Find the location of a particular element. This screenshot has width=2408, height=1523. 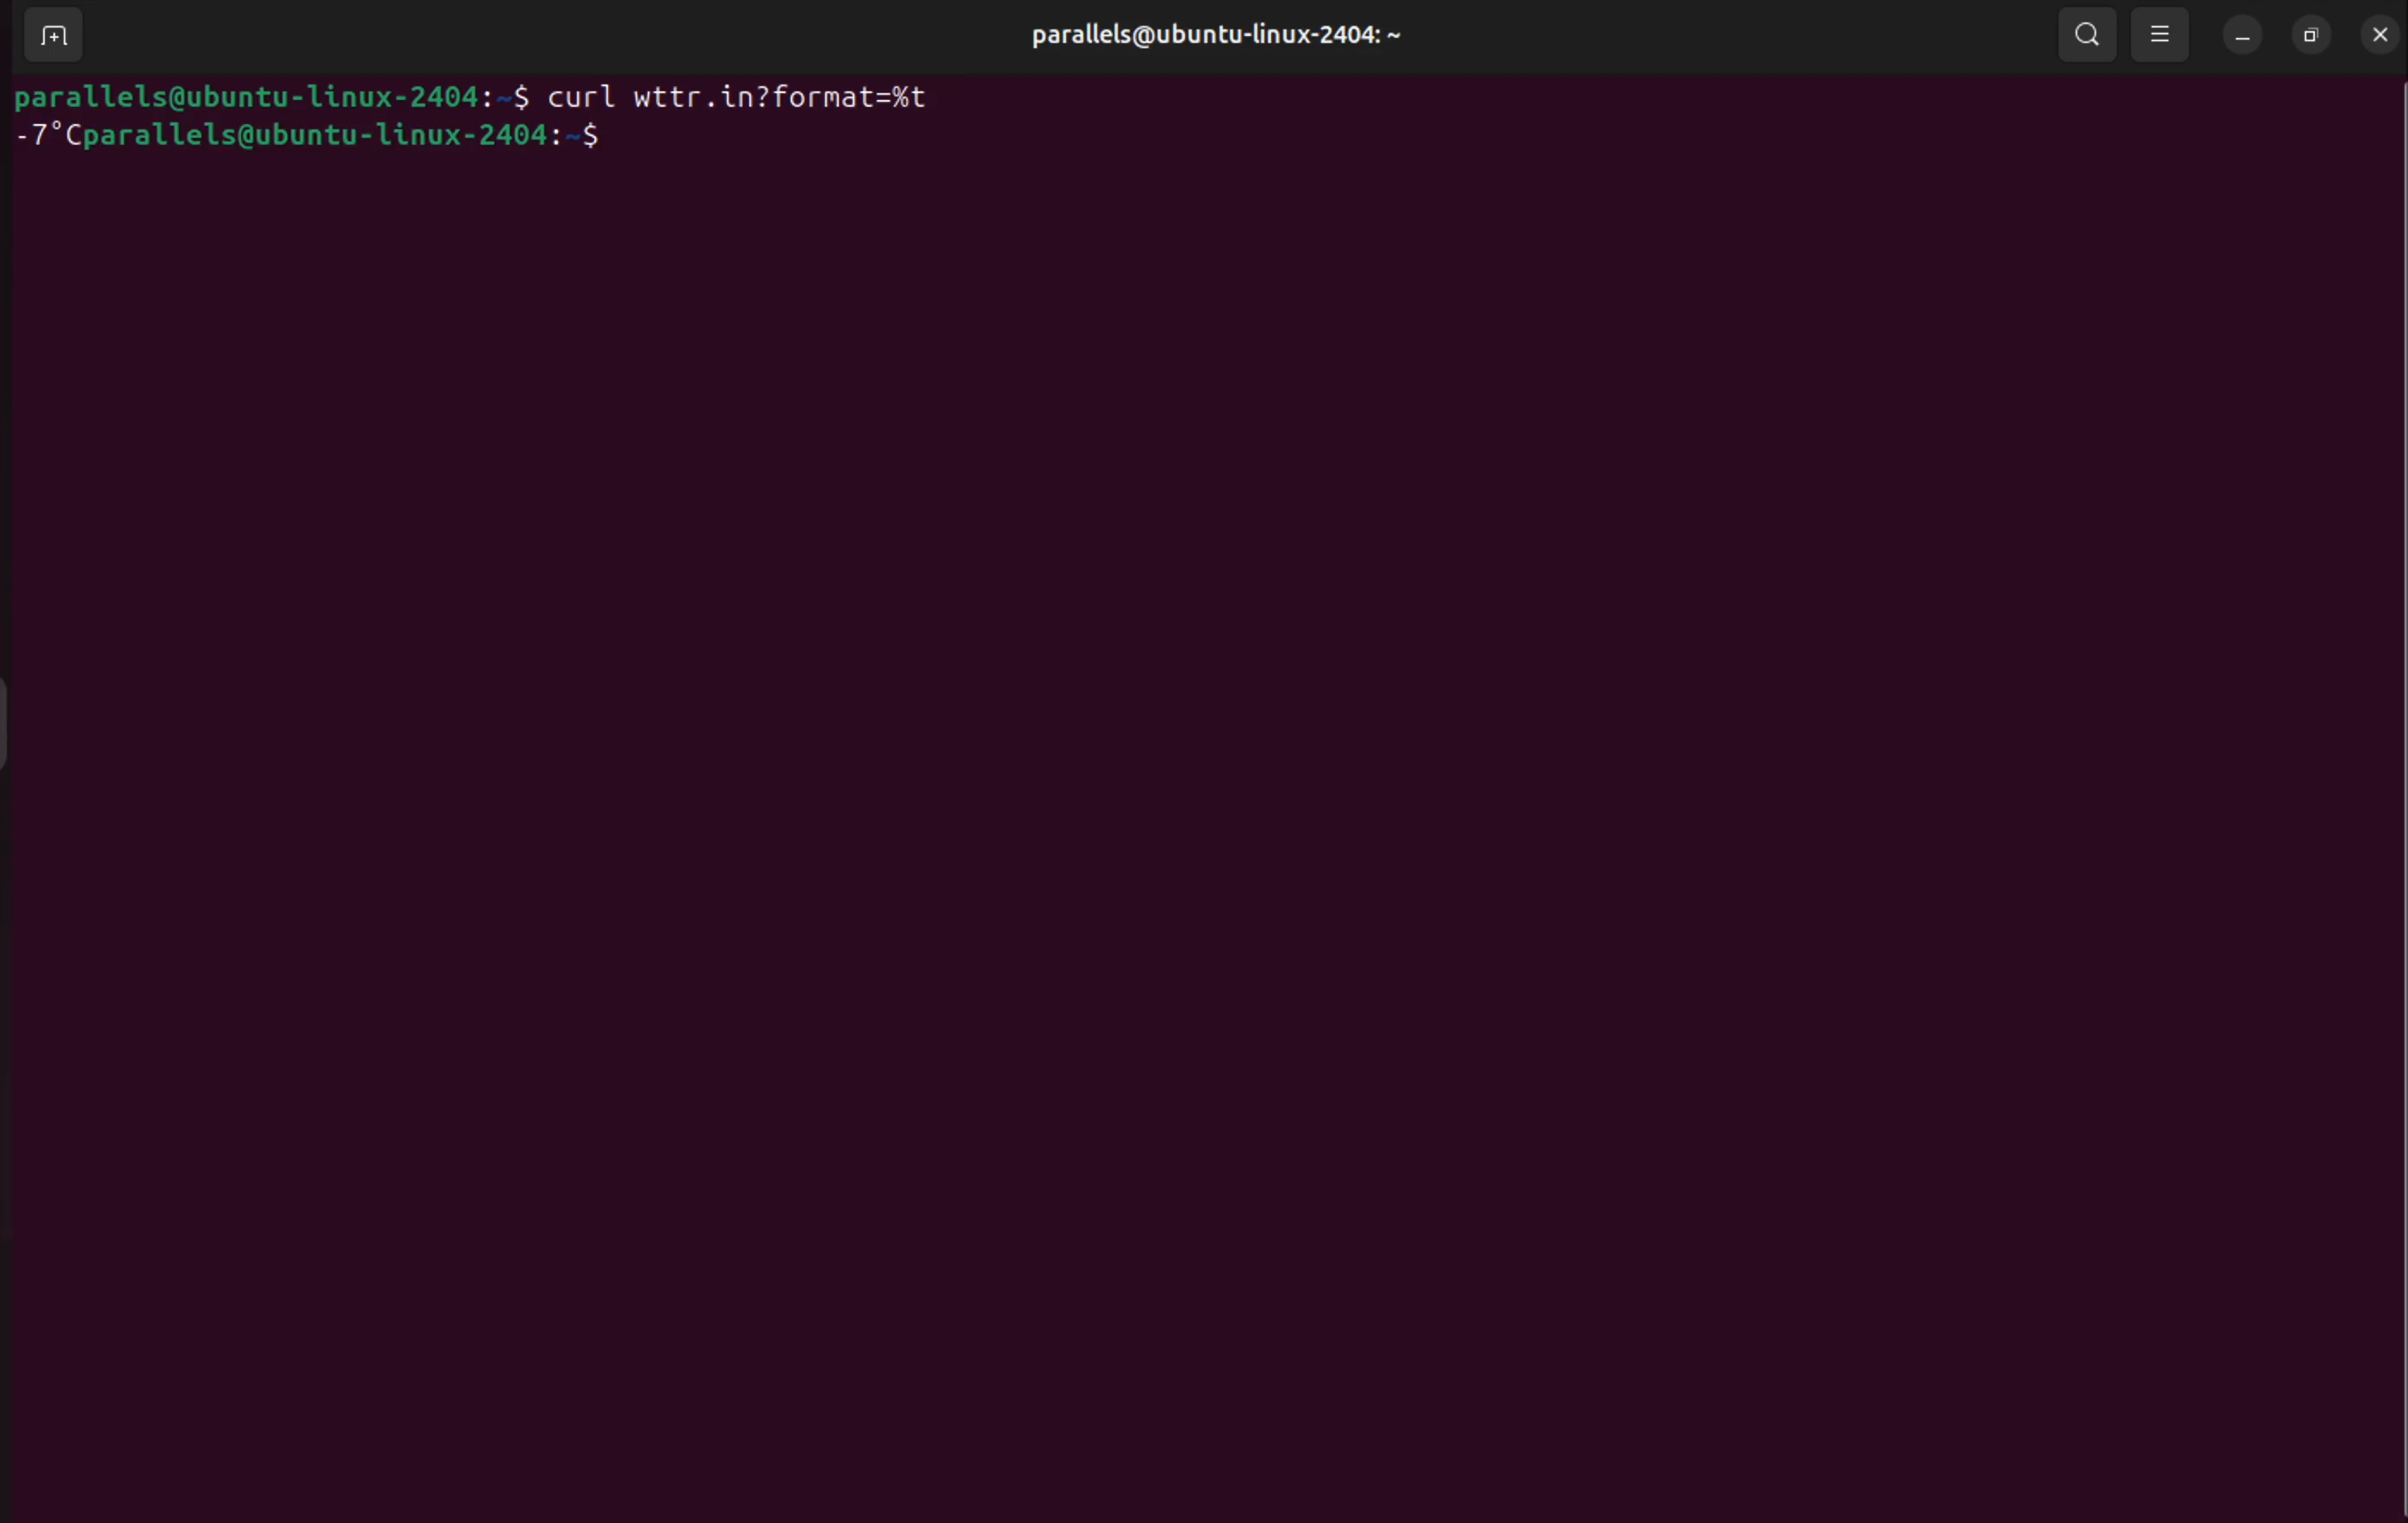

close is located at coordinates (2380, 34).